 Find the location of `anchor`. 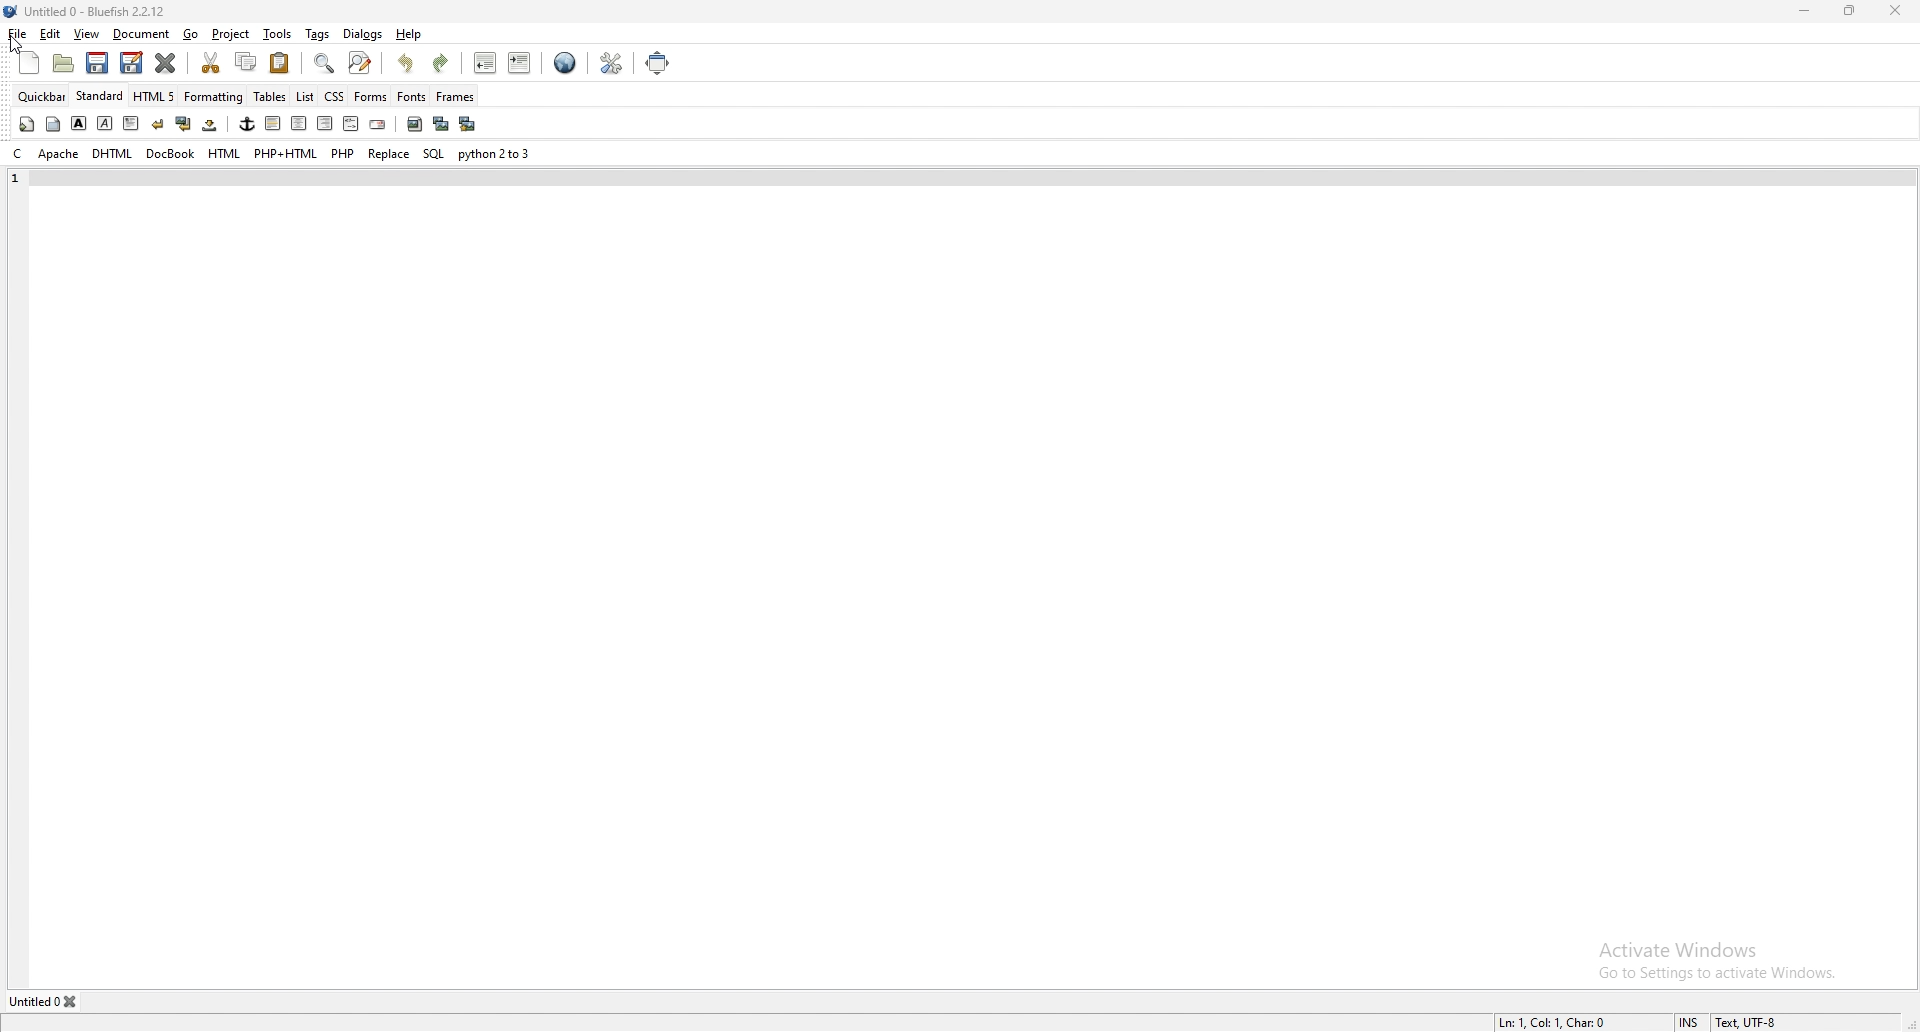

anchor is located at coordinates (247, 124).